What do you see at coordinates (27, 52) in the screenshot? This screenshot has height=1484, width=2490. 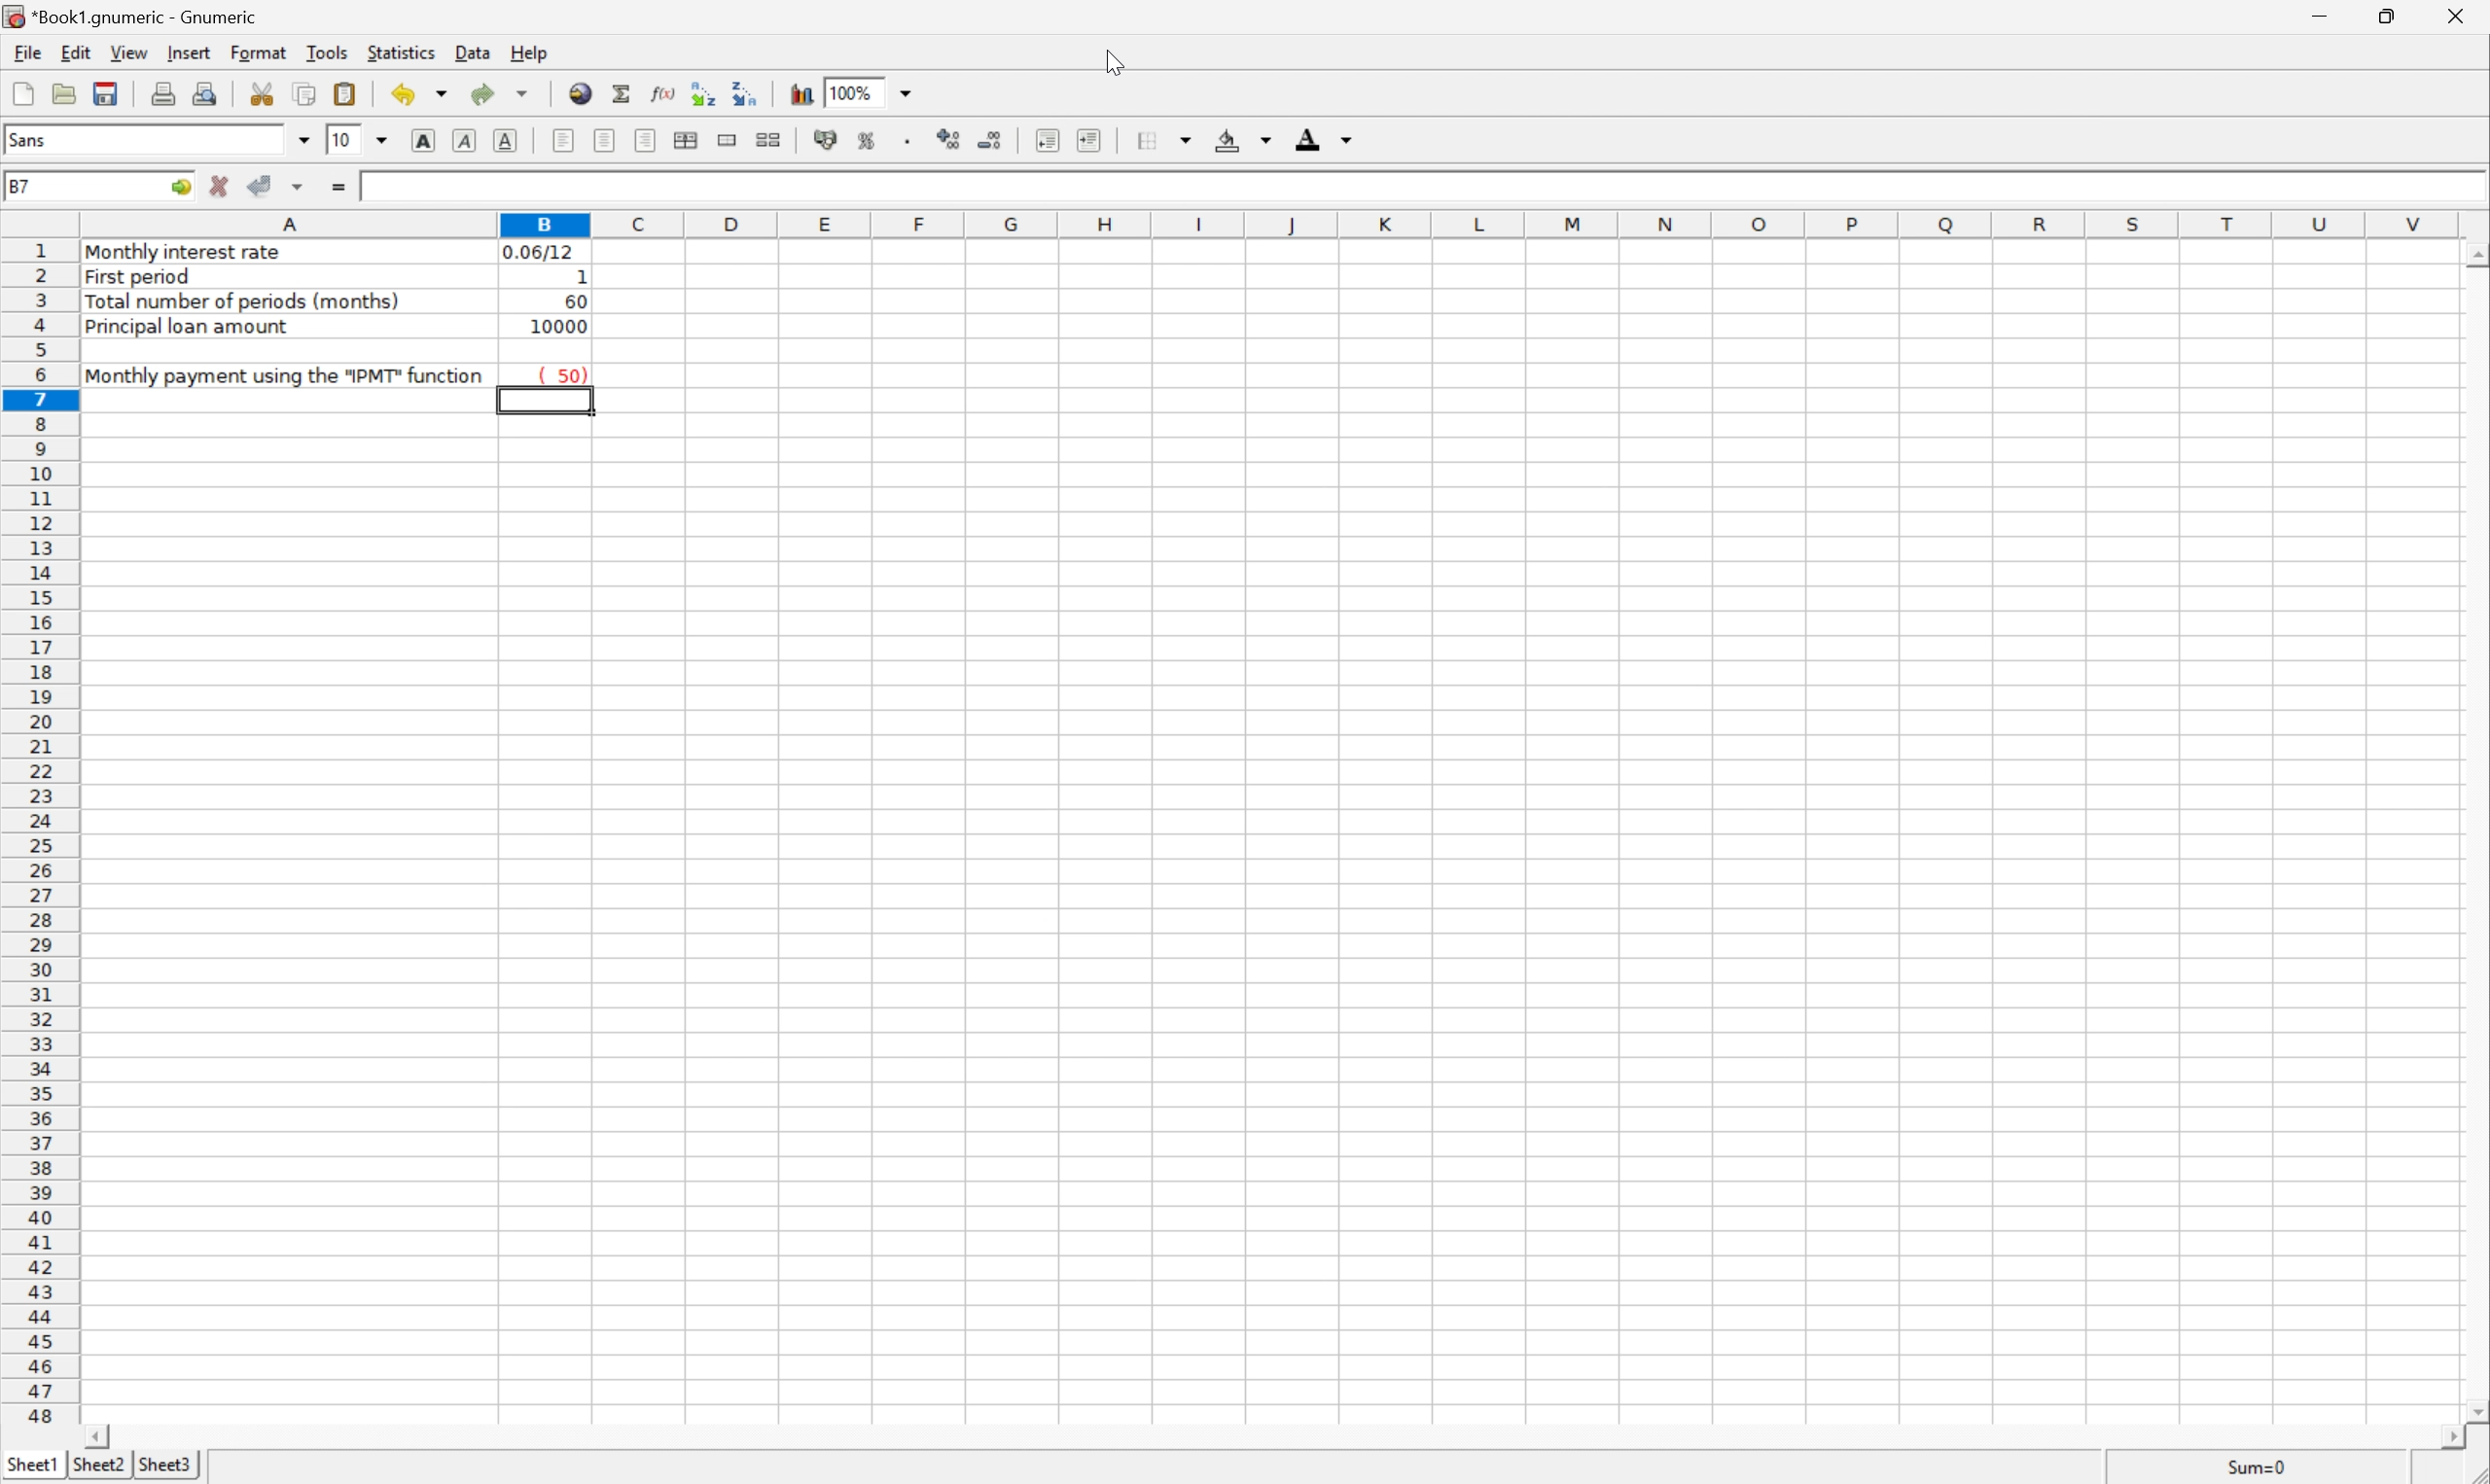 I see `File` at bounding box center [27, 52].